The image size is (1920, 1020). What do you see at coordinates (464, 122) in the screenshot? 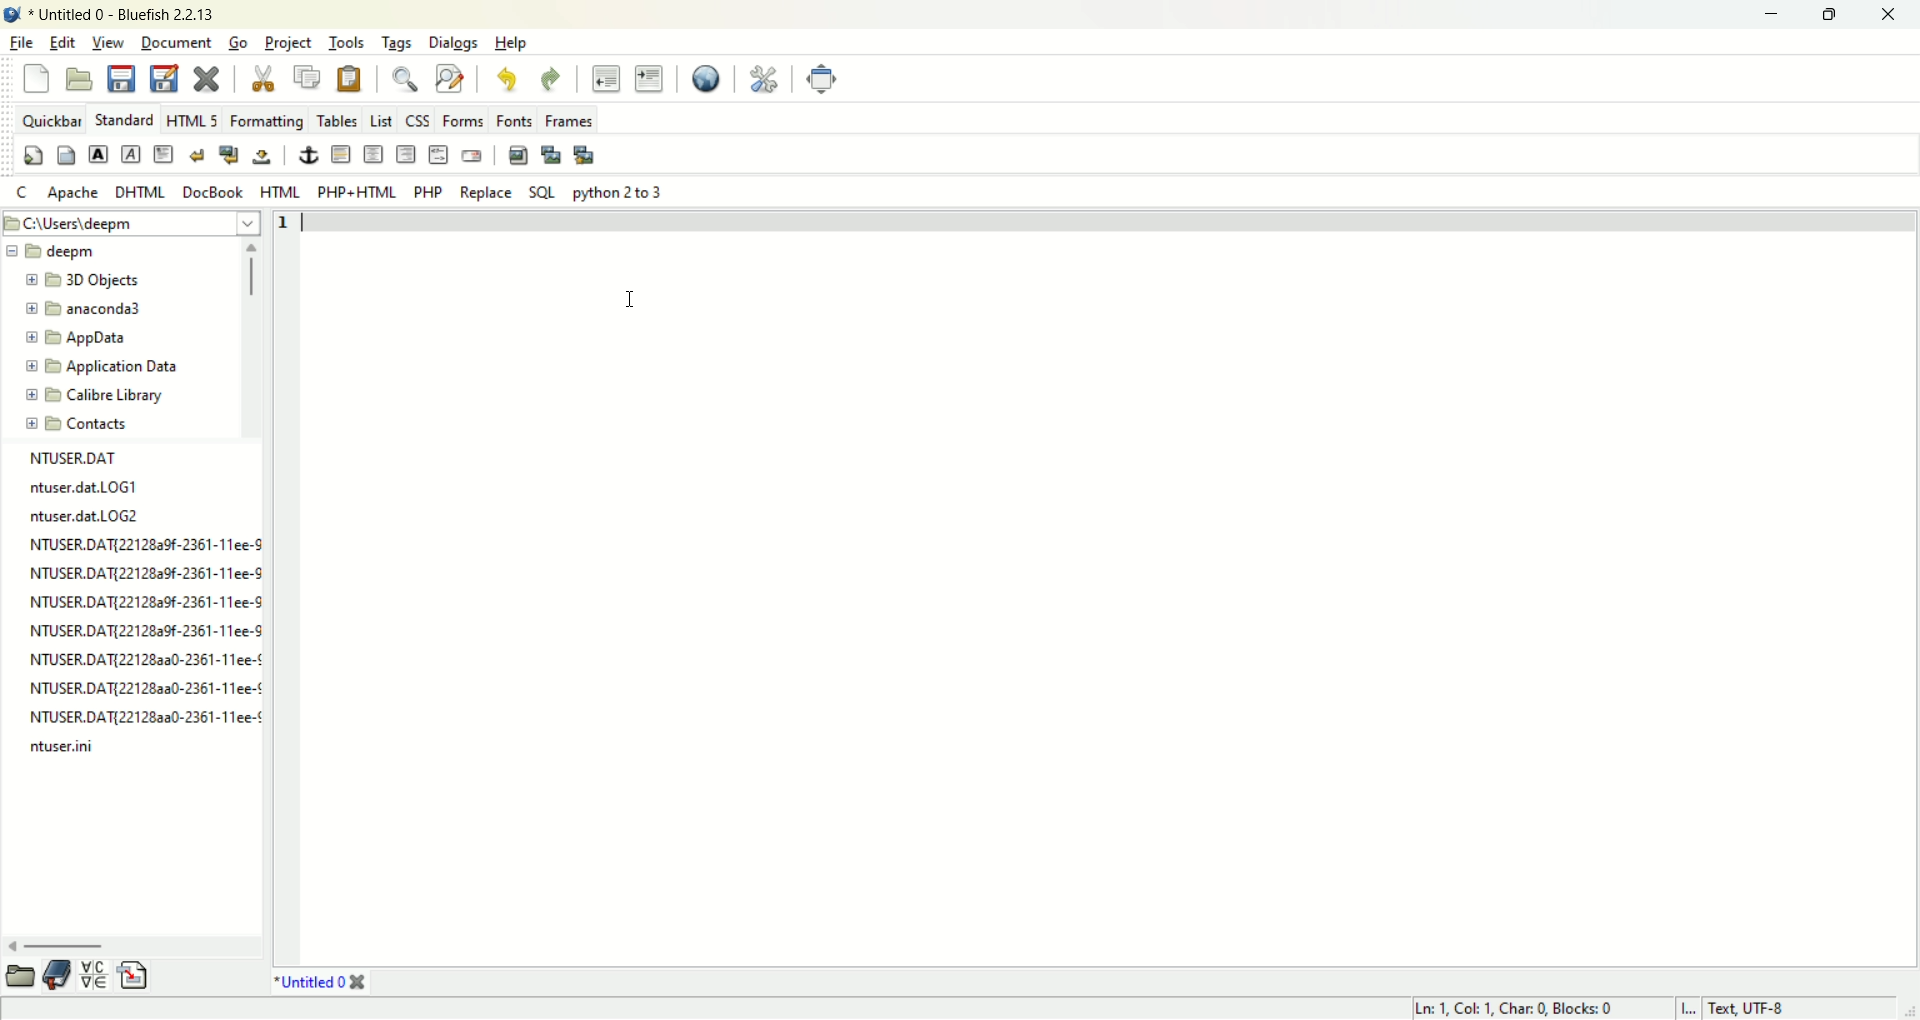
I see `forms` at bounding box center [464, 122].